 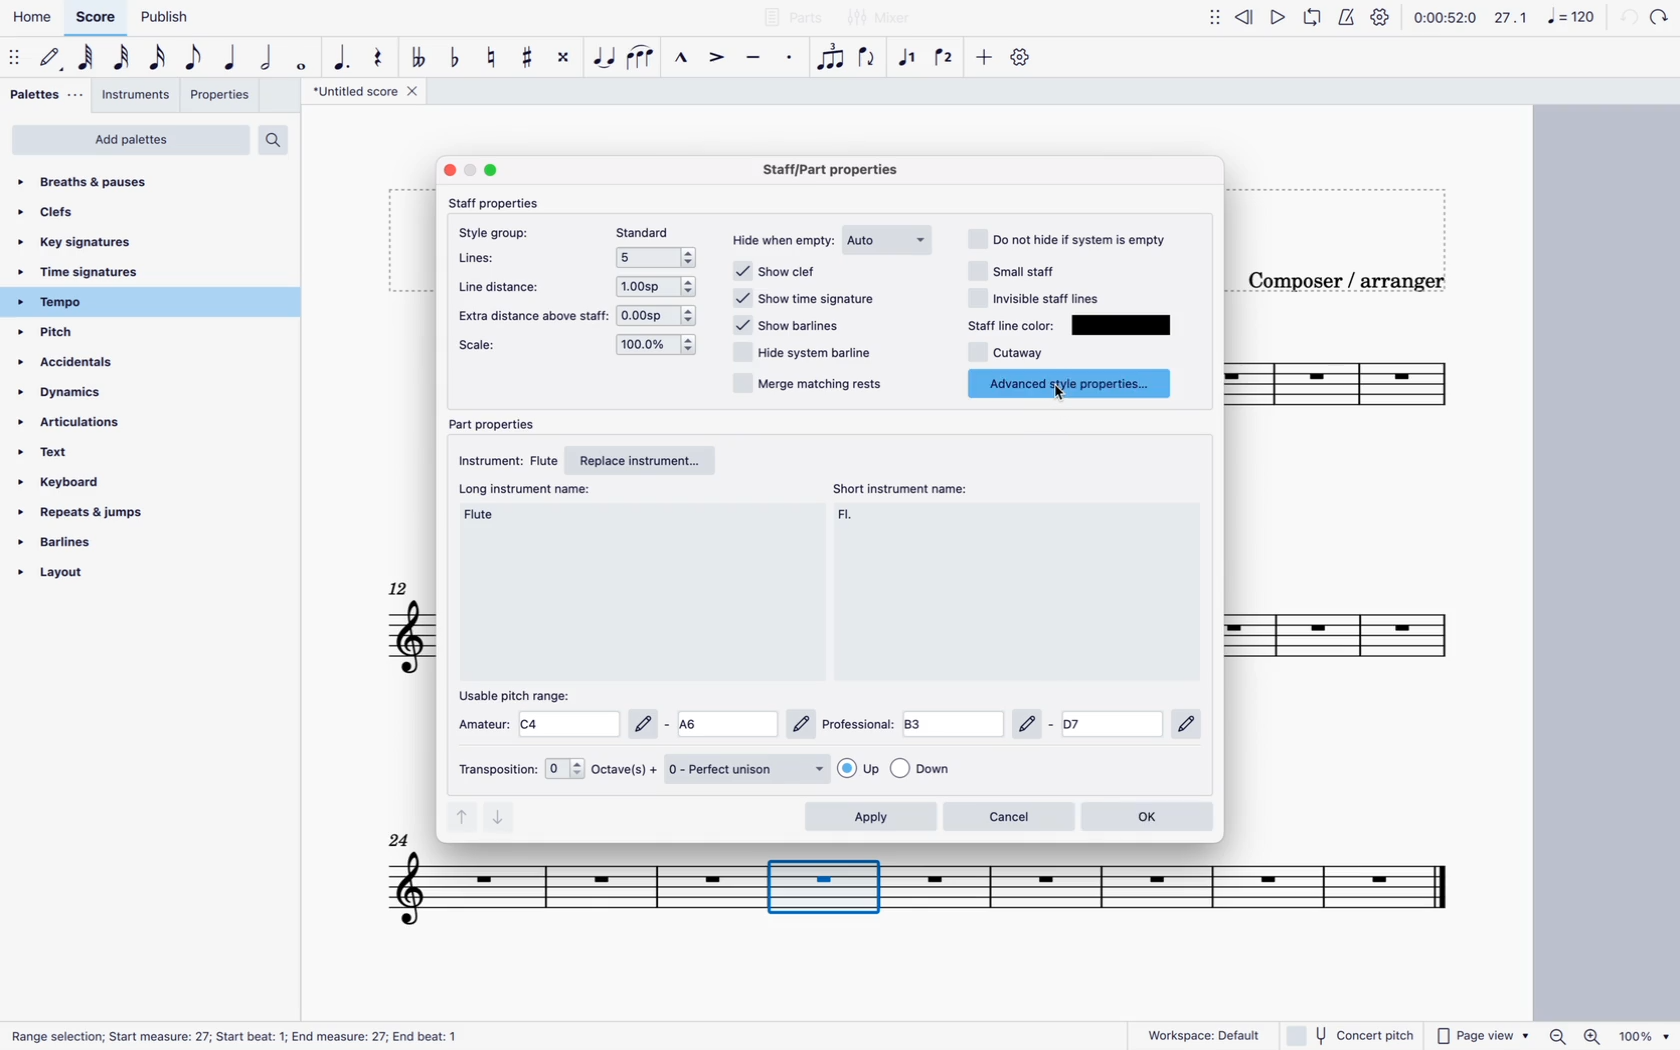 I want to click on default, so click(x=52, y=56).